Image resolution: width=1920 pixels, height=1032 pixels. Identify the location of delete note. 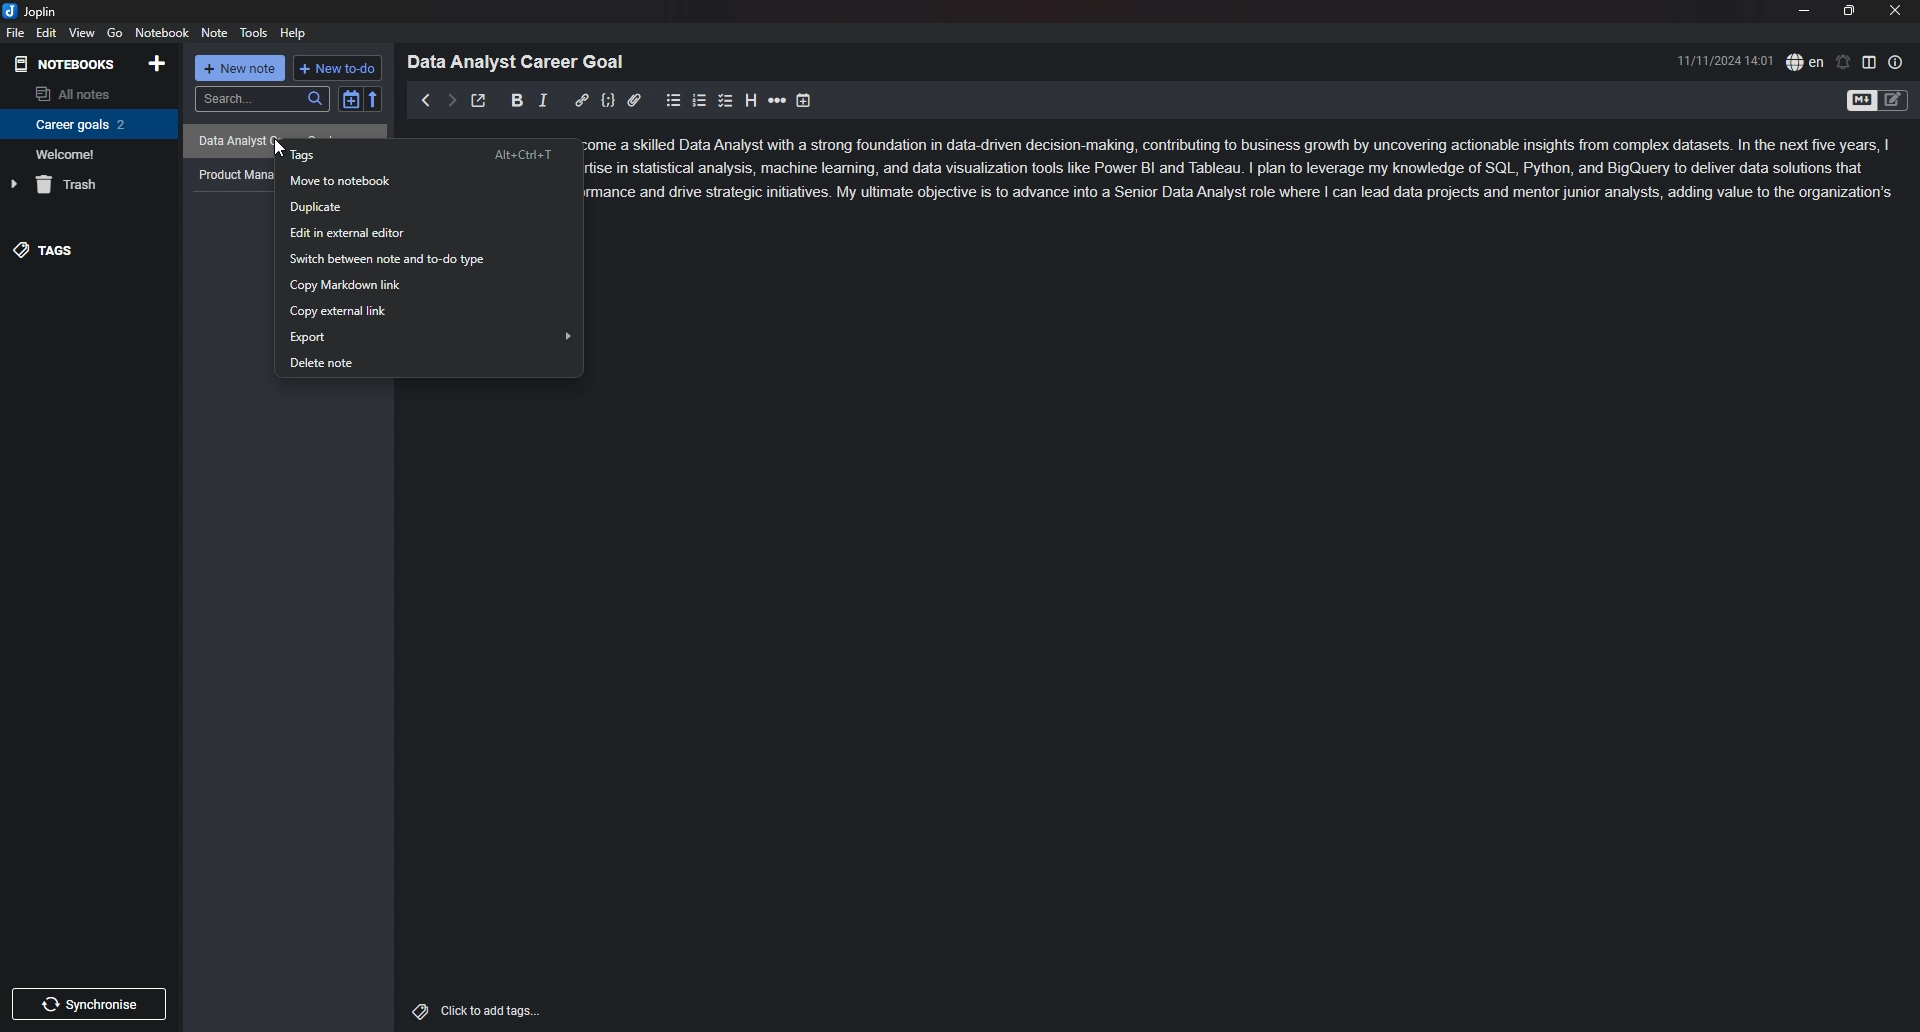
(429, 362).